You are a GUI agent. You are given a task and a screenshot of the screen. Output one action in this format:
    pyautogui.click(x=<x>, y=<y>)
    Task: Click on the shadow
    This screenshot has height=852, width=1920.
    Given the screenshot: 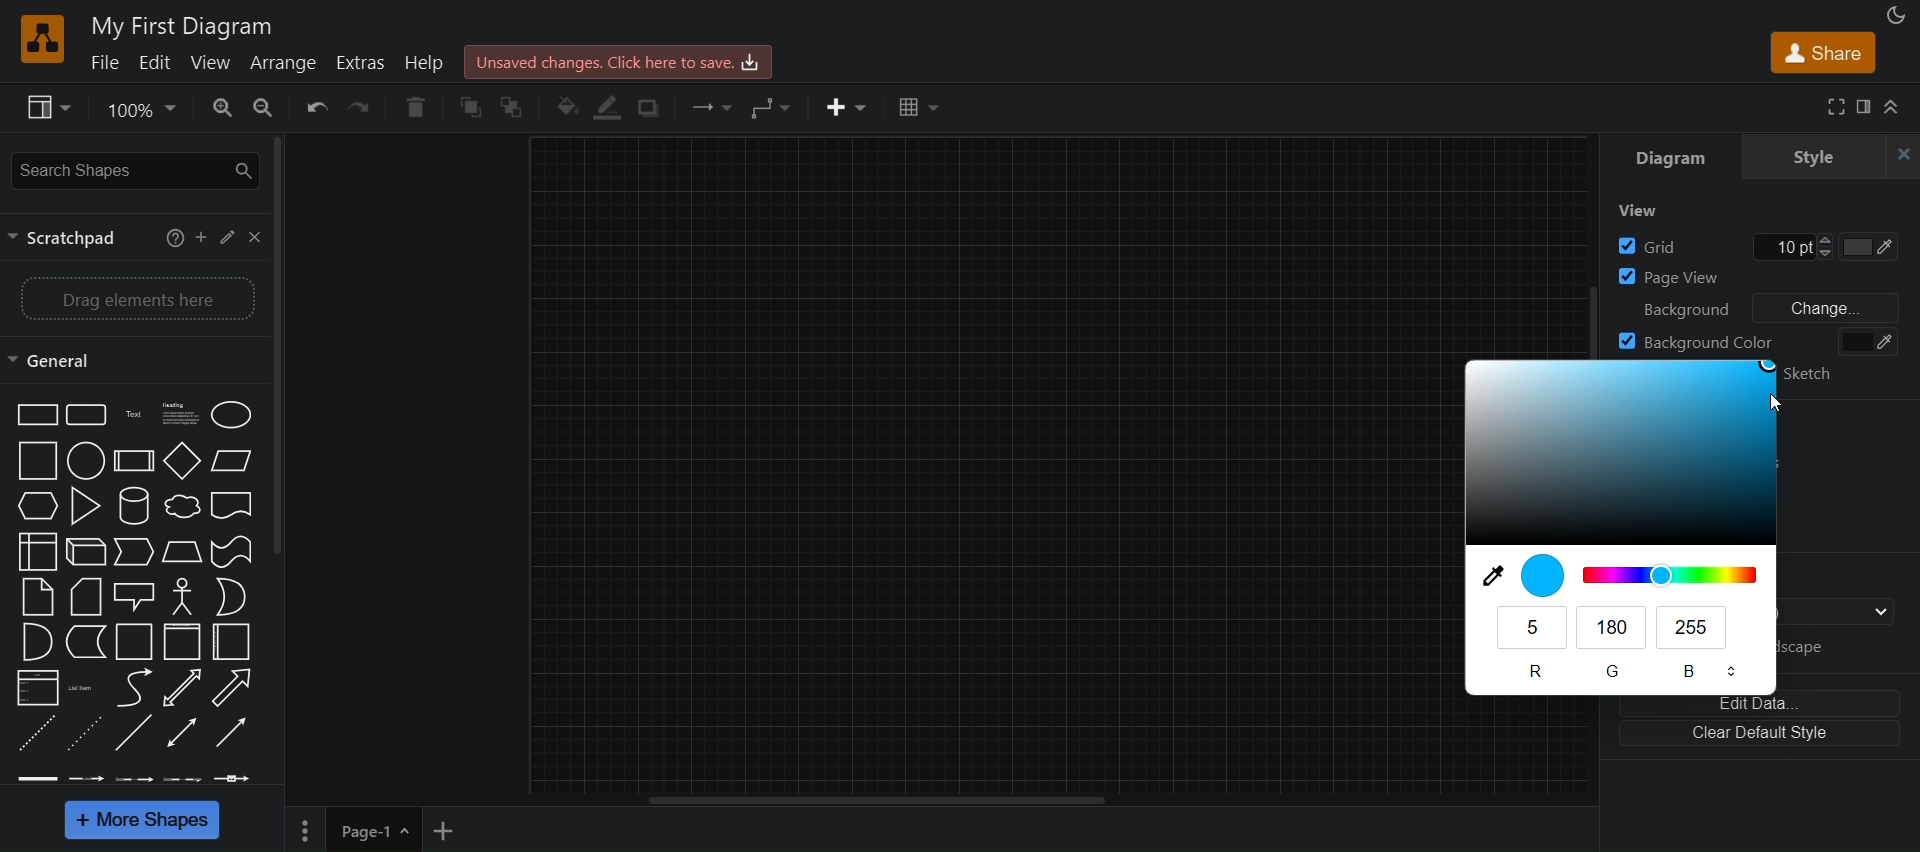 What is the action you would take?
    pyautogui.click(x=655, y=110)
    